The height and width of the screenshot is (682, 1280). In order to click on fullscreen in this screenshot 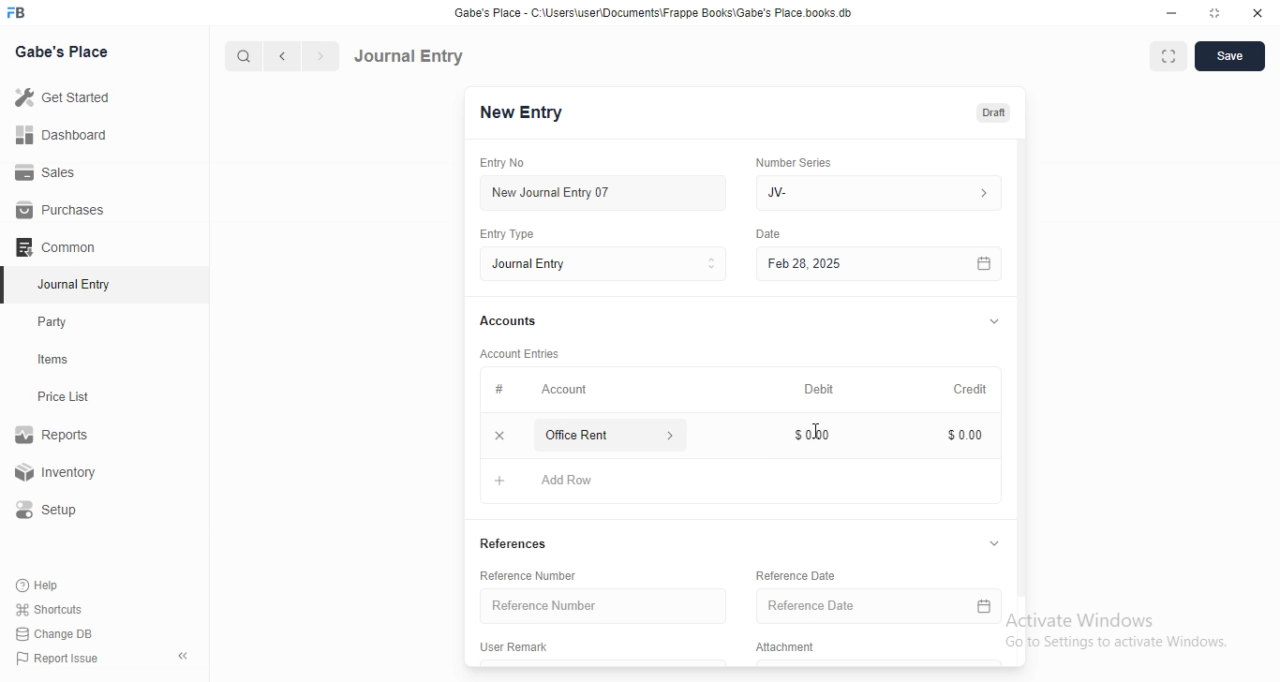, I will do `click(1169, 58)`.